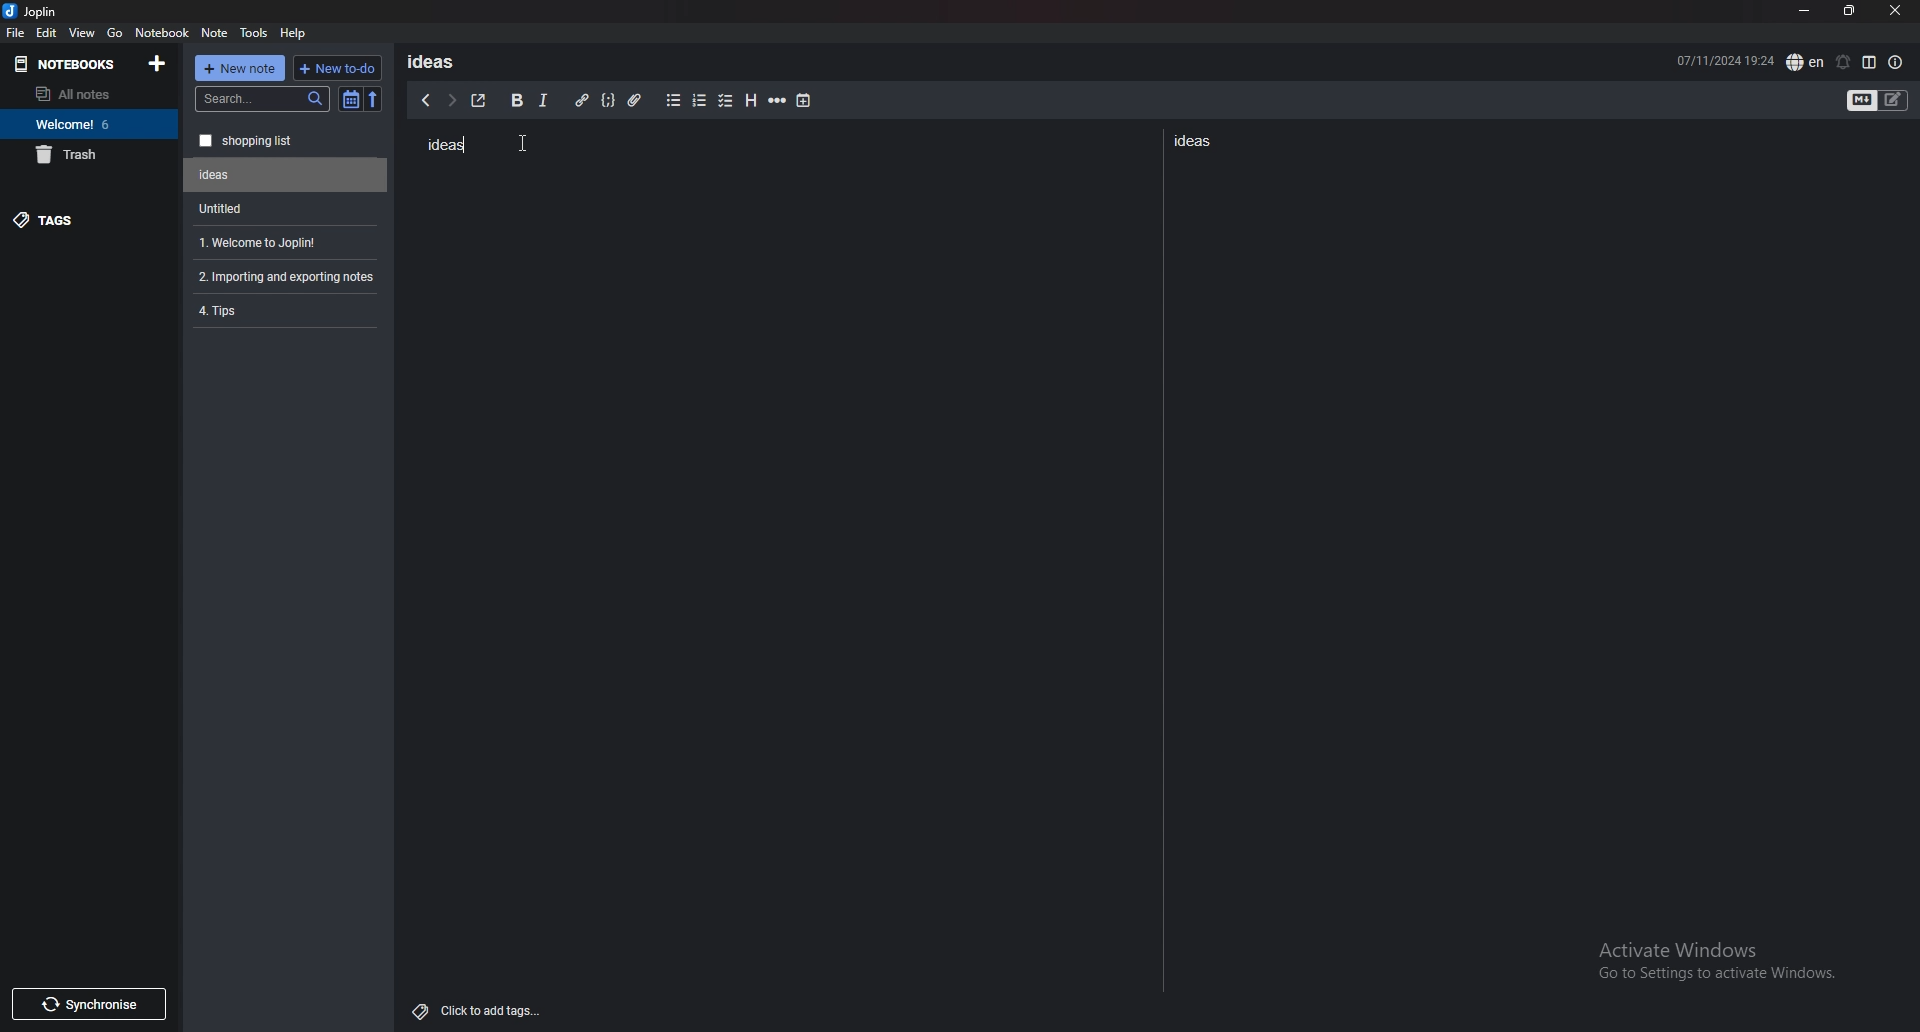  I want to click on Untitled, so click(286, 175).